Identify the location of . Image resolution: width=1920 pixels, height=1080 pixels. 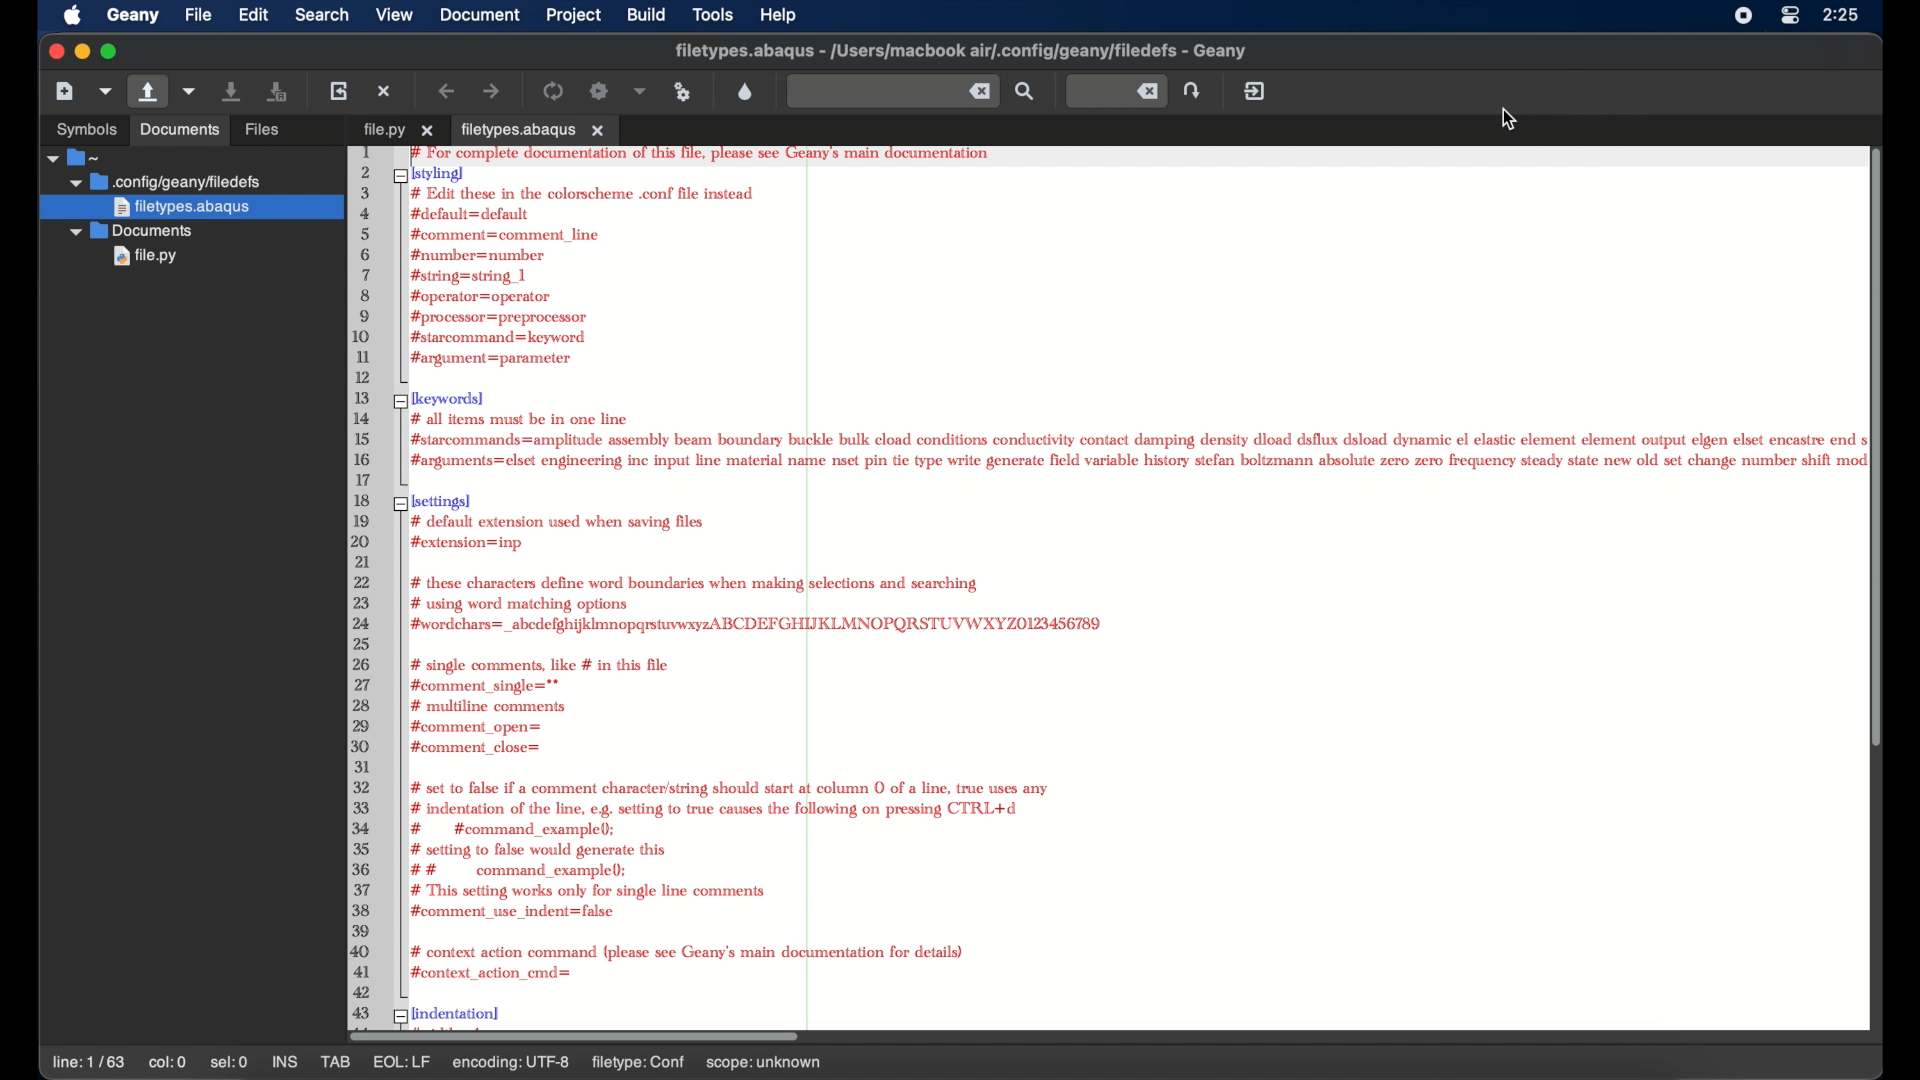
(394, 131).